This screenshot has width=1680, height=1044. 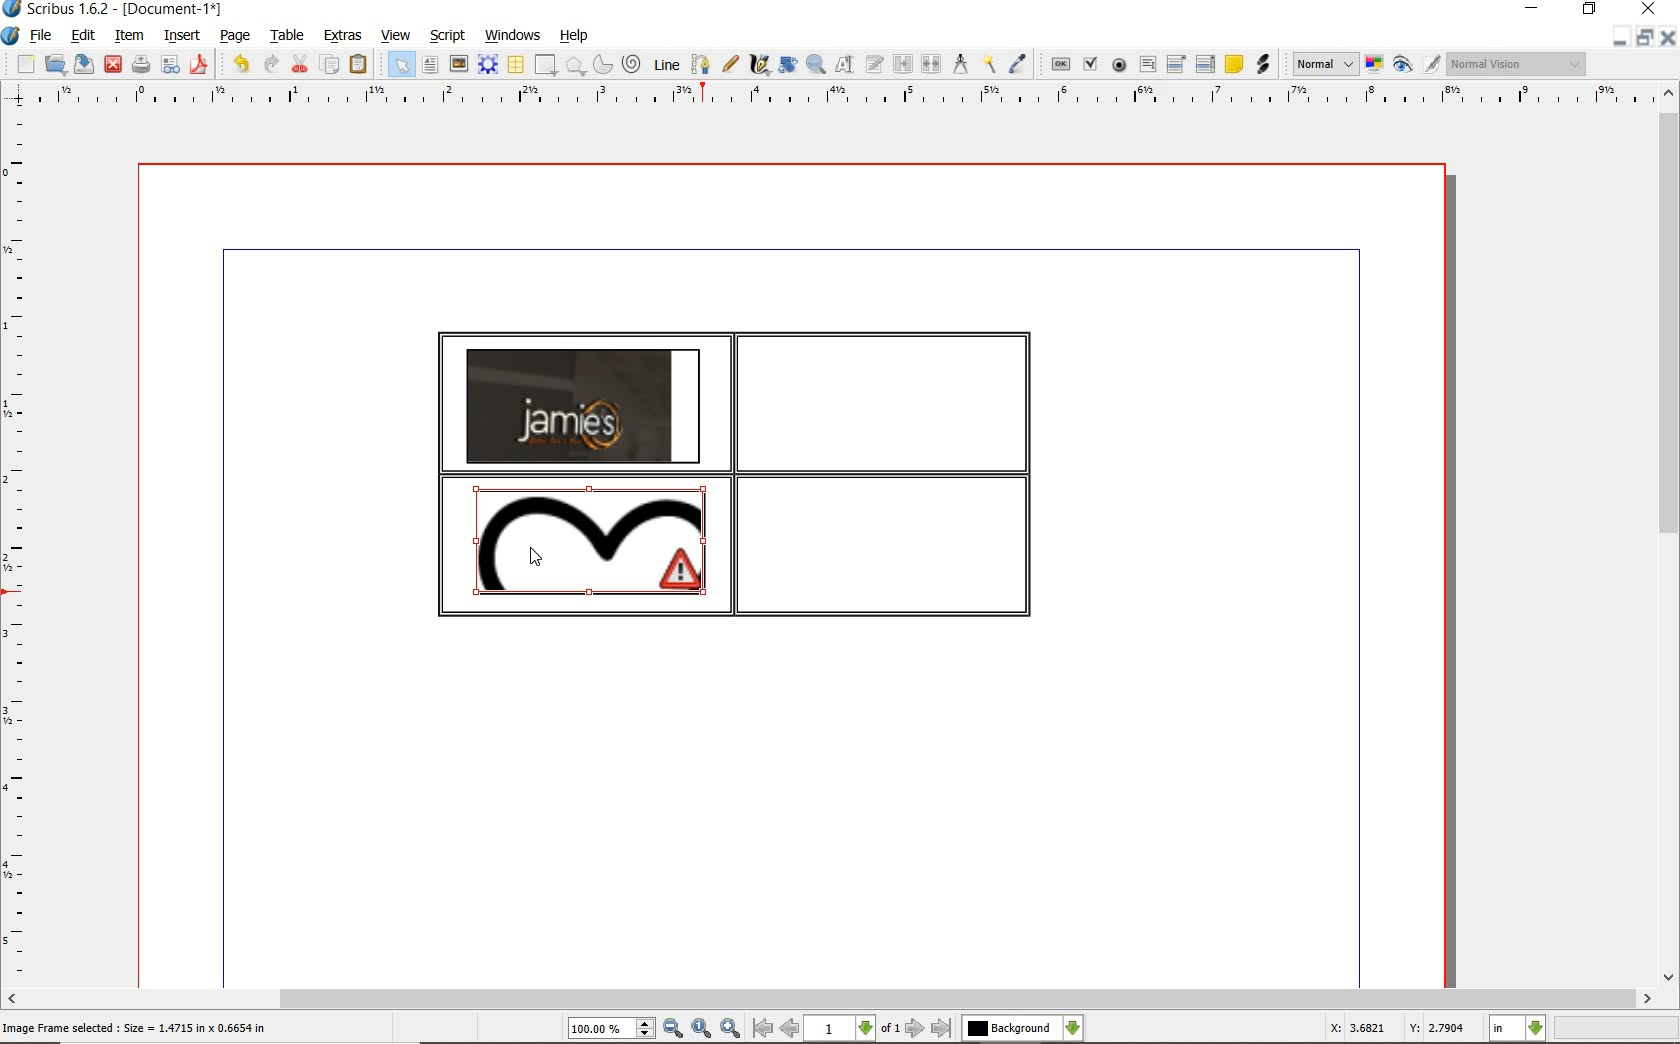 What do you see at coordinates (1403, 66) in the screenshot?
I see `preview mode` at bounding box center [1403, 66].